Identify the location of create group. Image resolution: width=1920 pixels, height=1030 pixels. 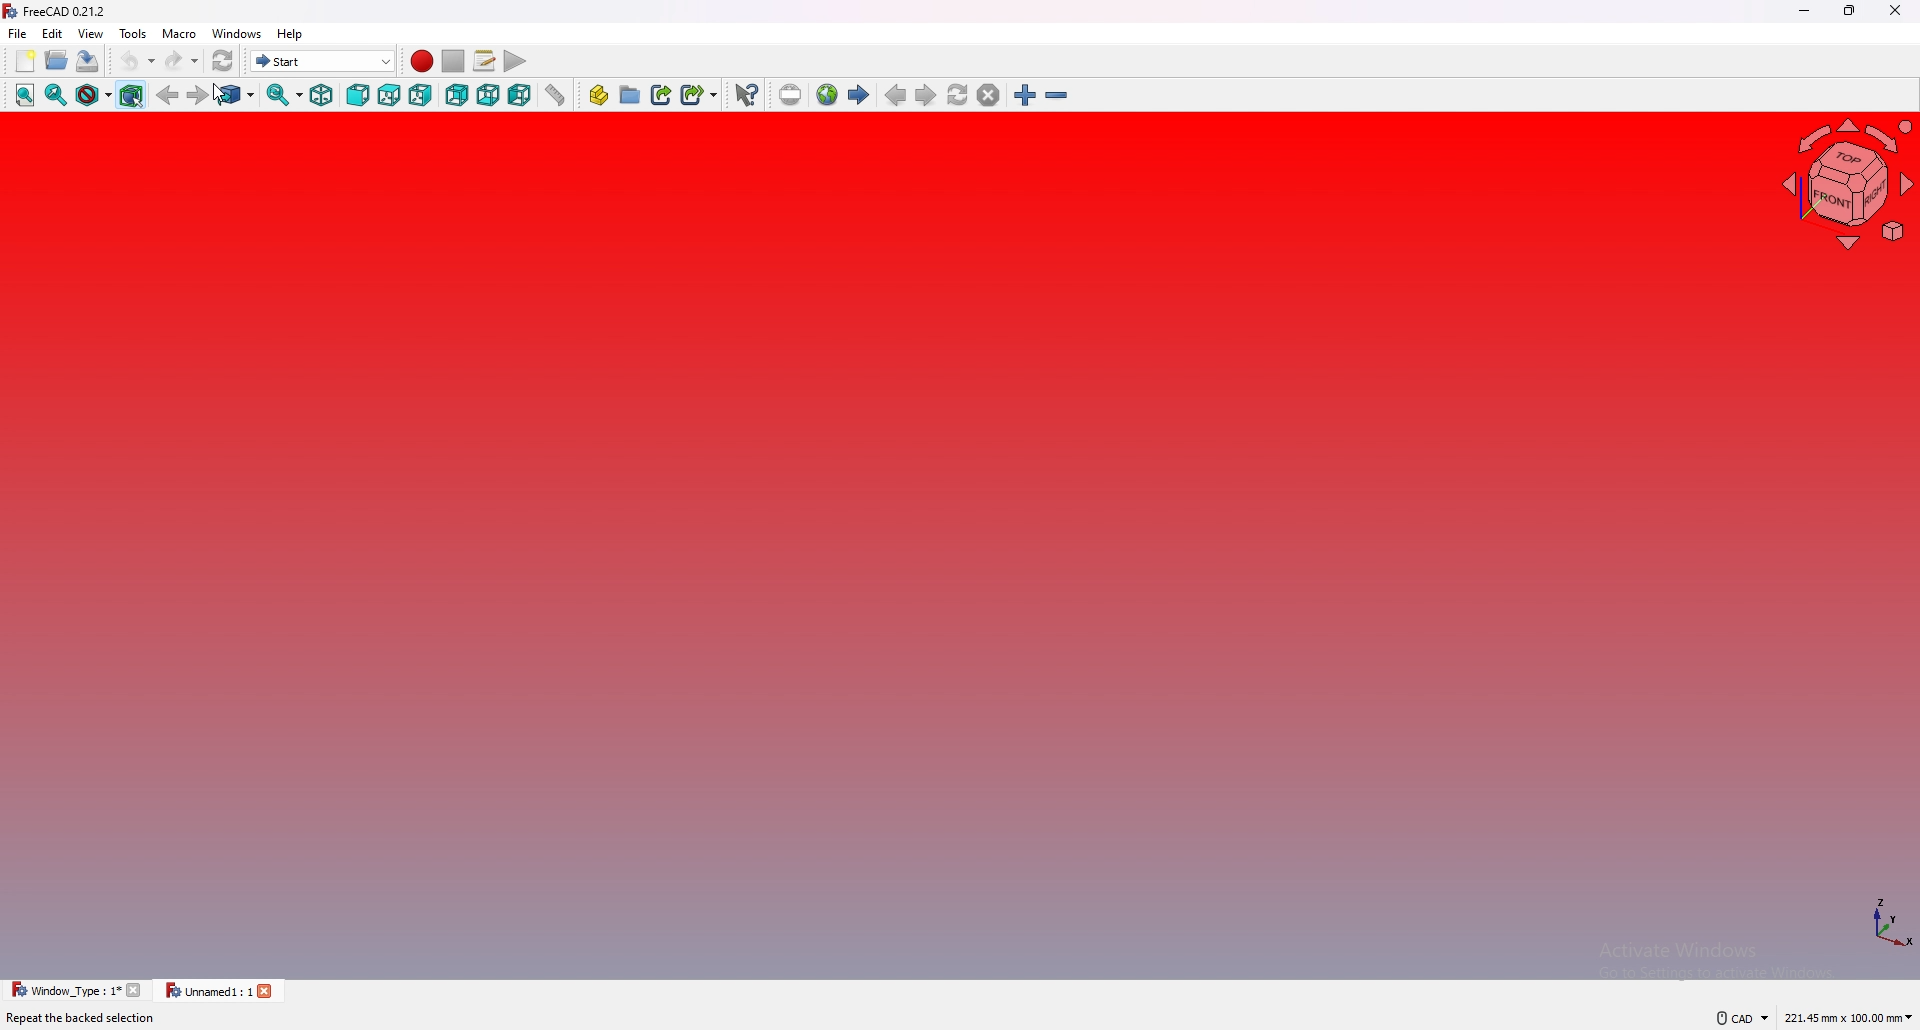
(631, 94).